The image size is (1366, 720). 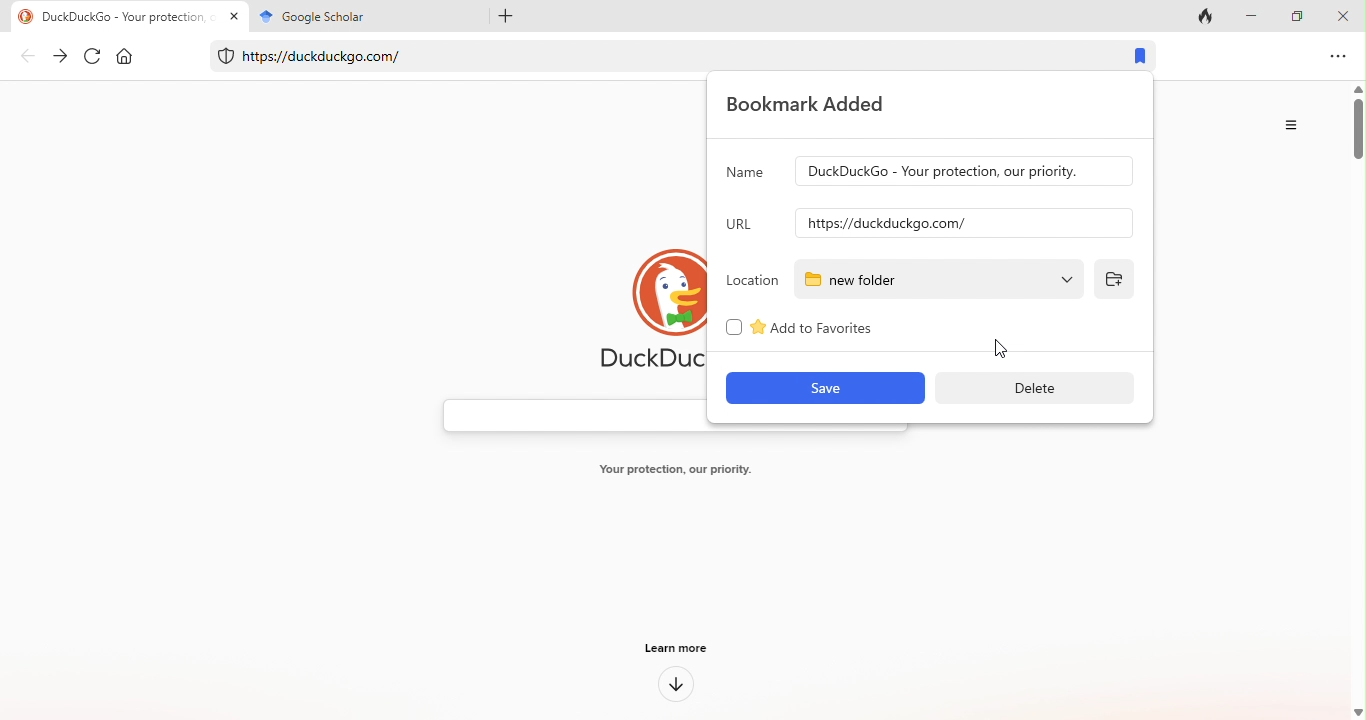 What do you see at coordinates (501, 15) in the screenshot?
I see `add tab` at bounding box center [501, 15].